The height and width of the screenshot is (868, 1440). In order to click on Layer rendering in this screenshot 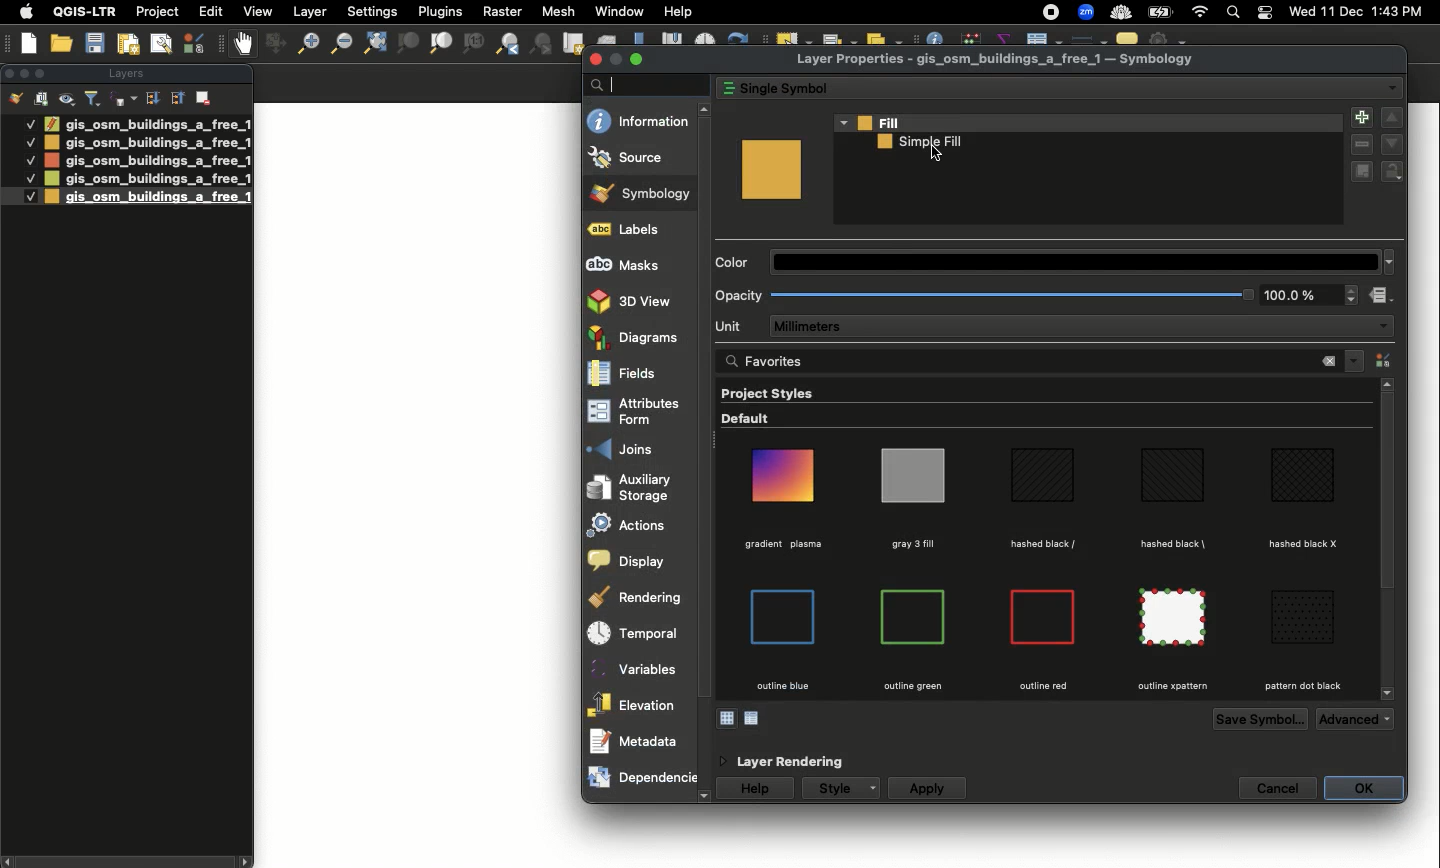, I will do `click(797, 762)`.